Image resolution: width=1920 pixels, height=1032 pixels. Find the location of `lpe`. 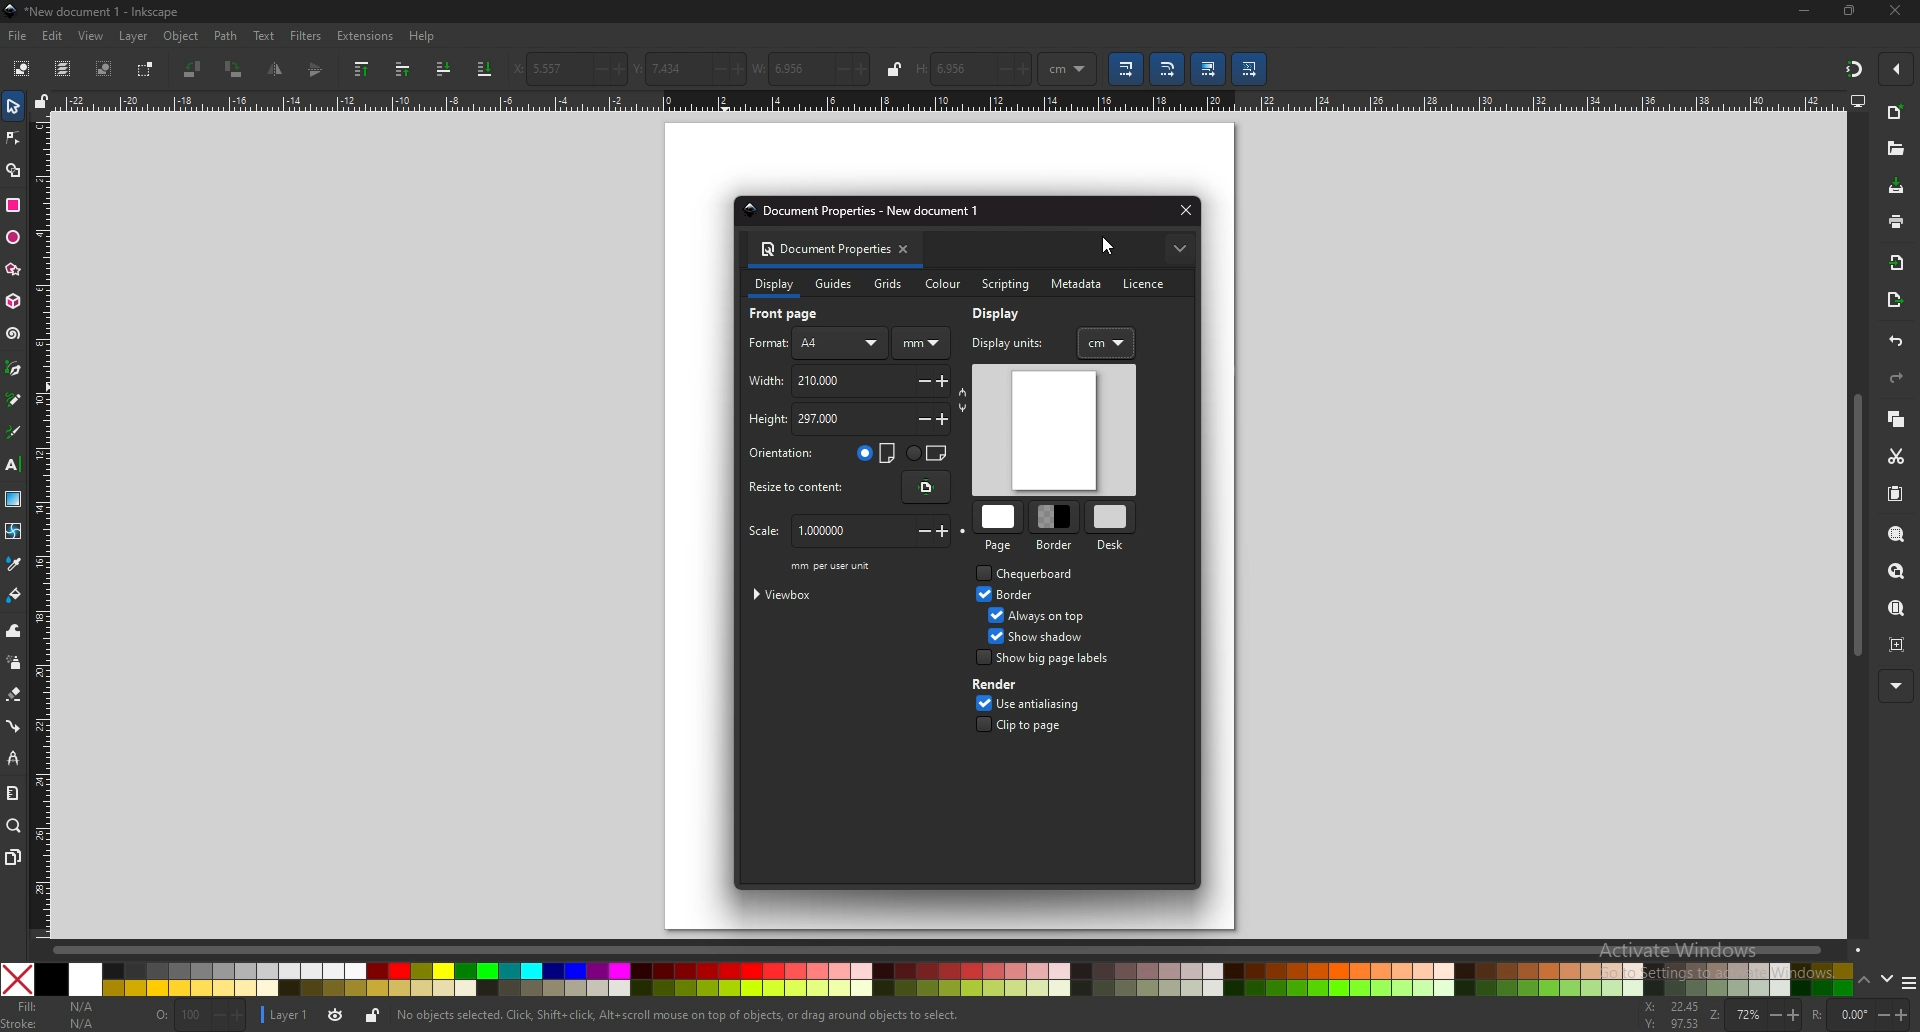

lpe is located at coordinates (12, 759).